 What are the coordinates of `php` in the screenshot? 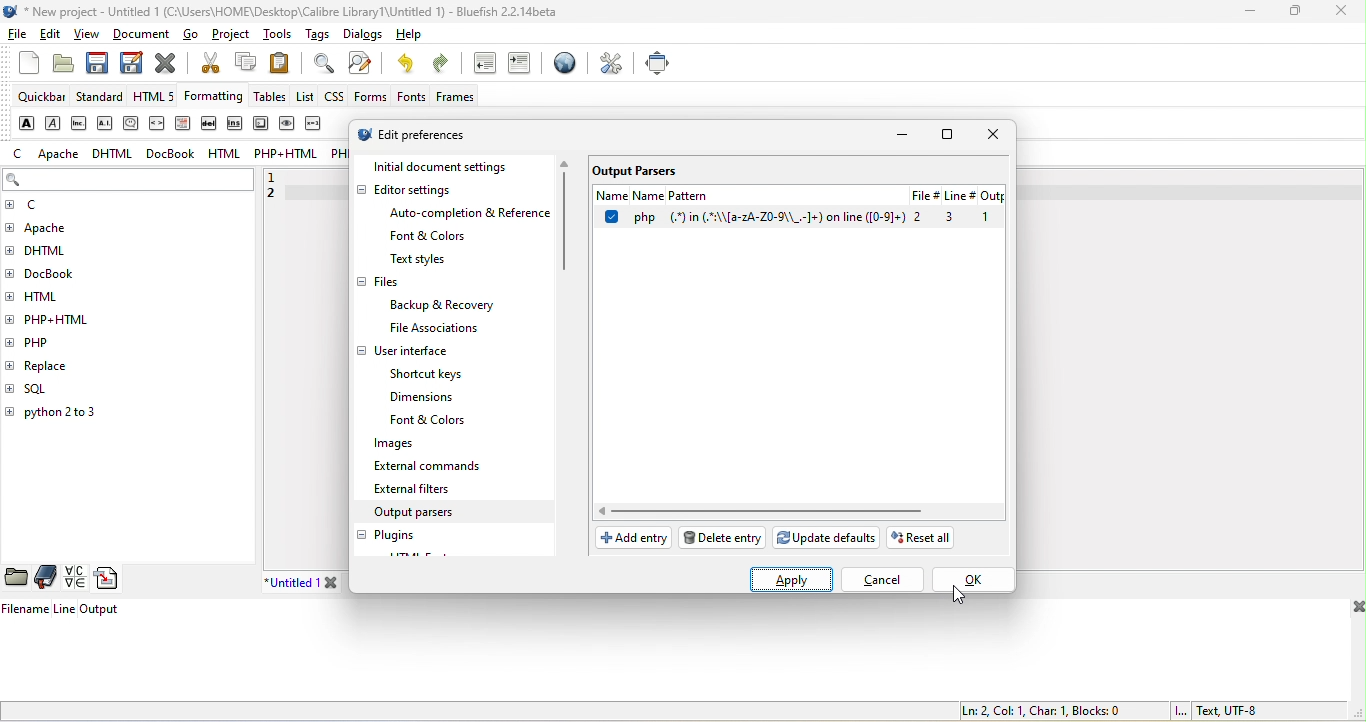 It's located at (49, 341).